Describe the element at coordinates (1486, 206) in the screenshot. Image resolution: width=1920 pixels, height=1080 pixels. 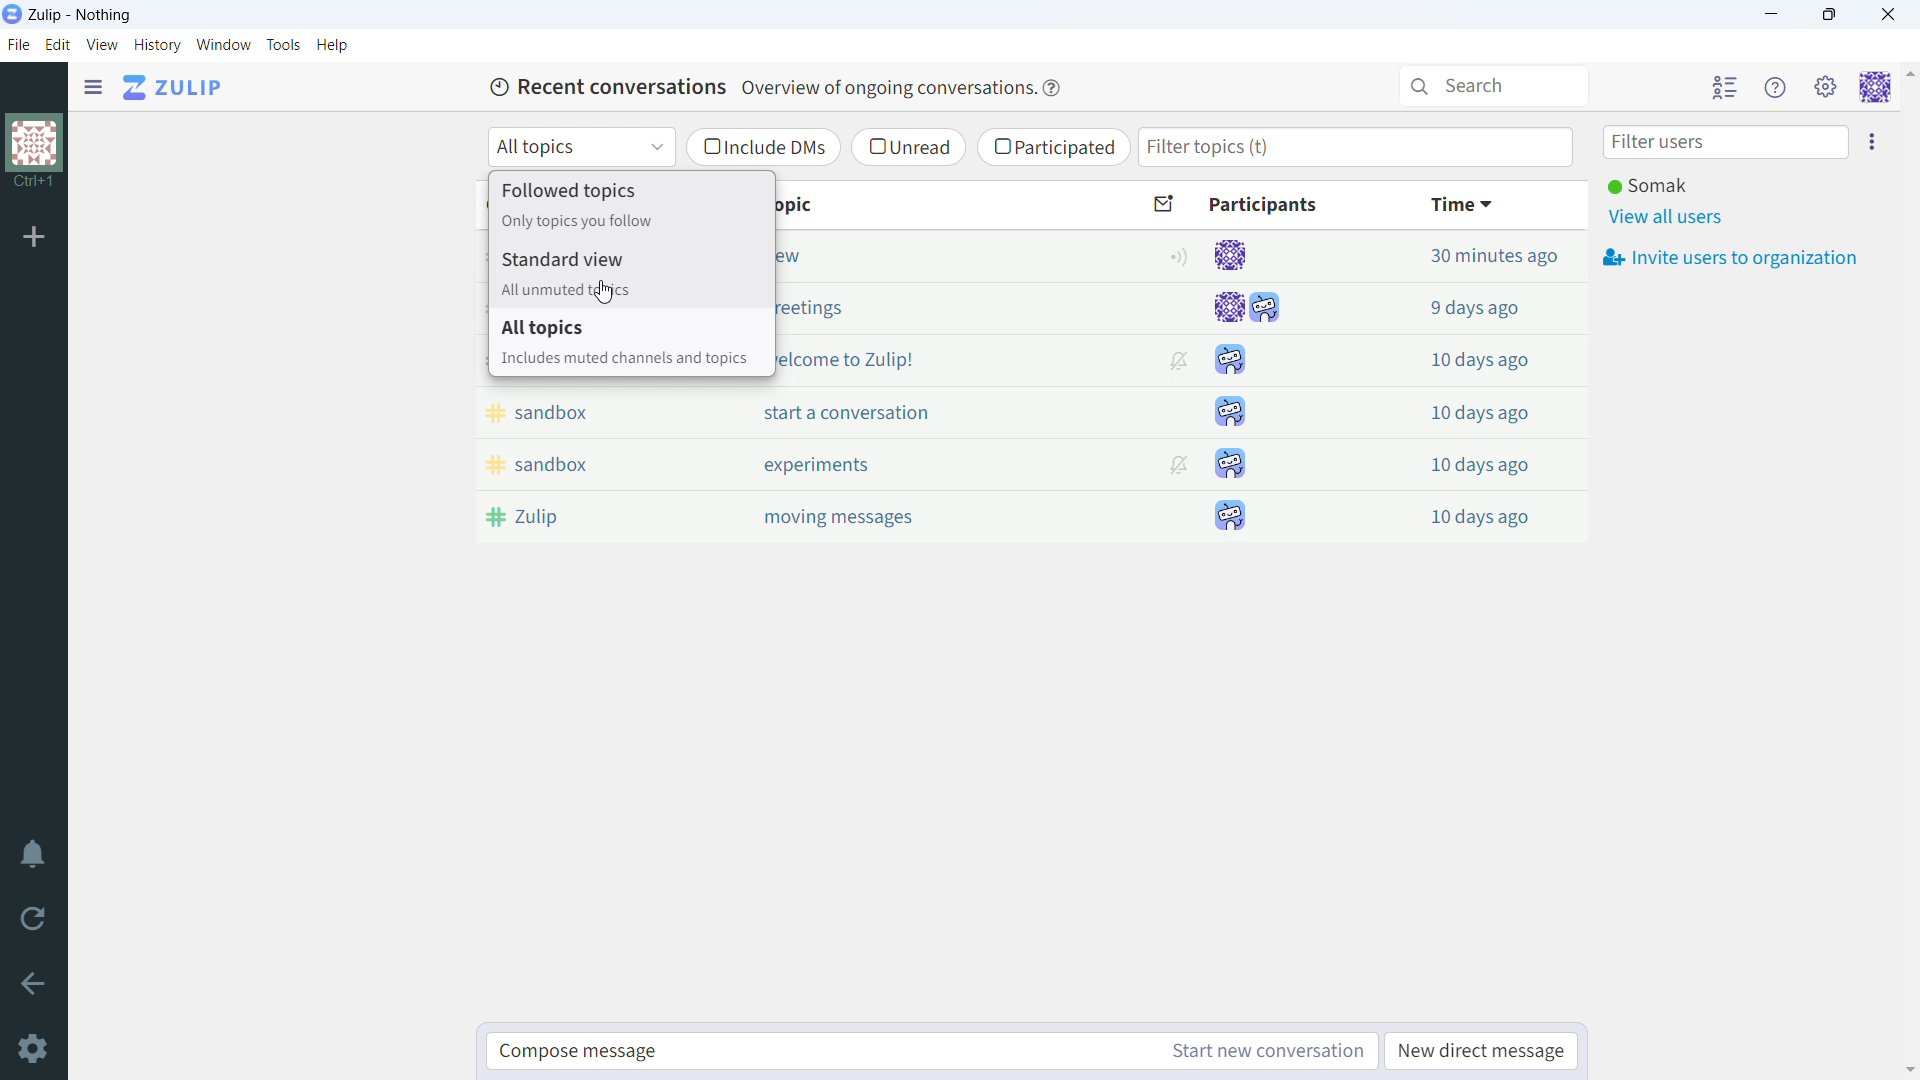
I see `time` at that location.